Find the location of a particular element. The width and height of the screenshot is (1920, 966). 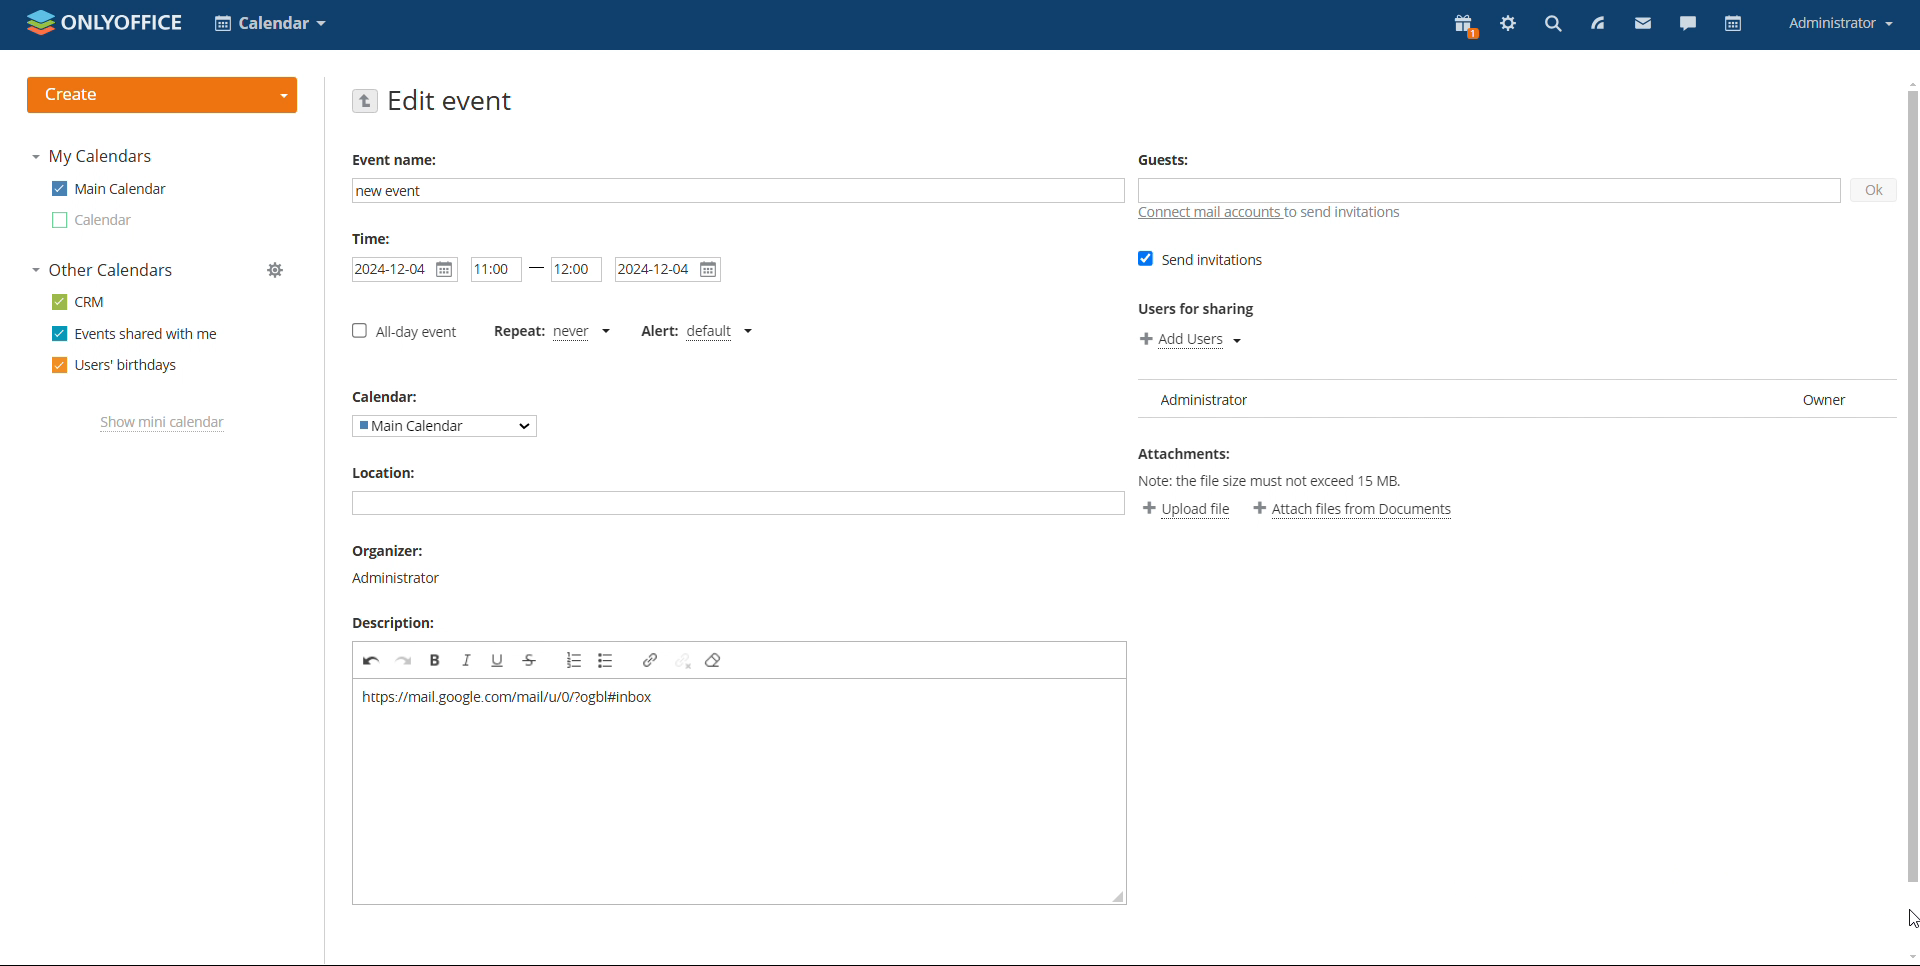

 is located at coordinates (715, 661).